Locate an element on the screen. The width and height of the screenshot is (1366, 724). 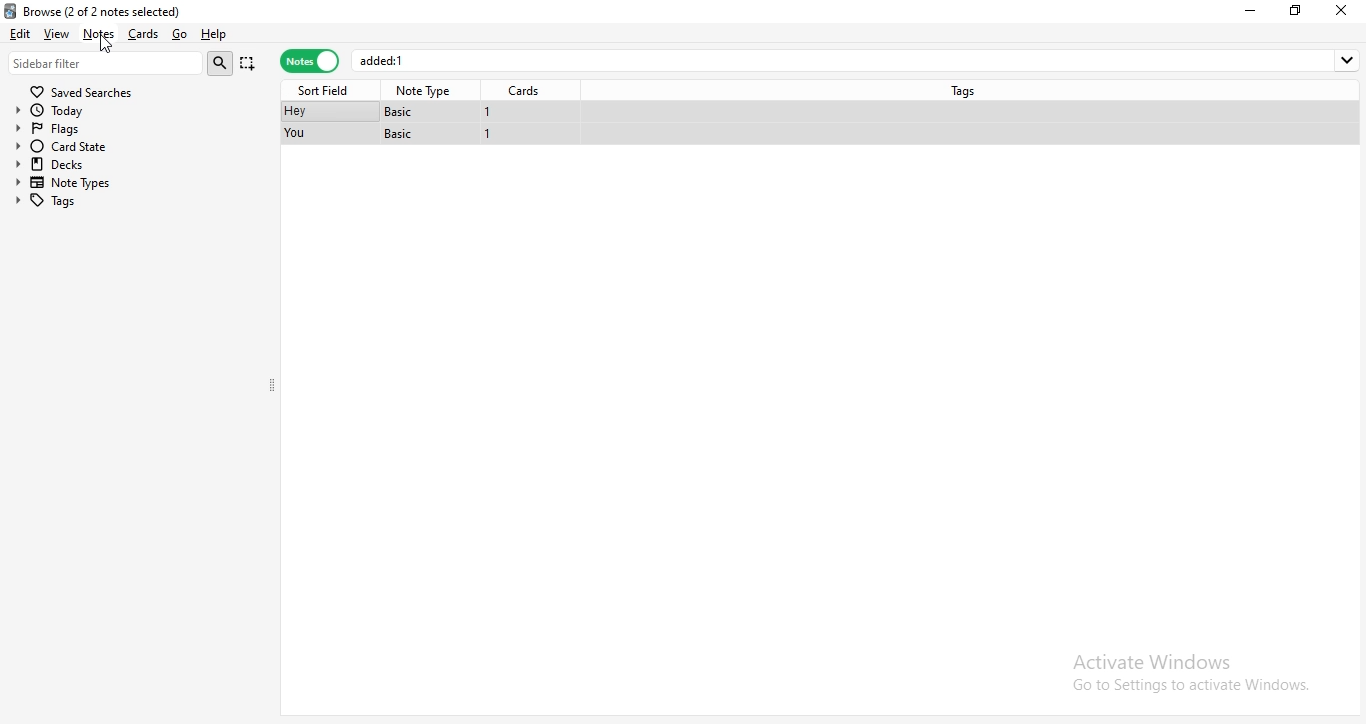
search is located at coordinates (223, 63).